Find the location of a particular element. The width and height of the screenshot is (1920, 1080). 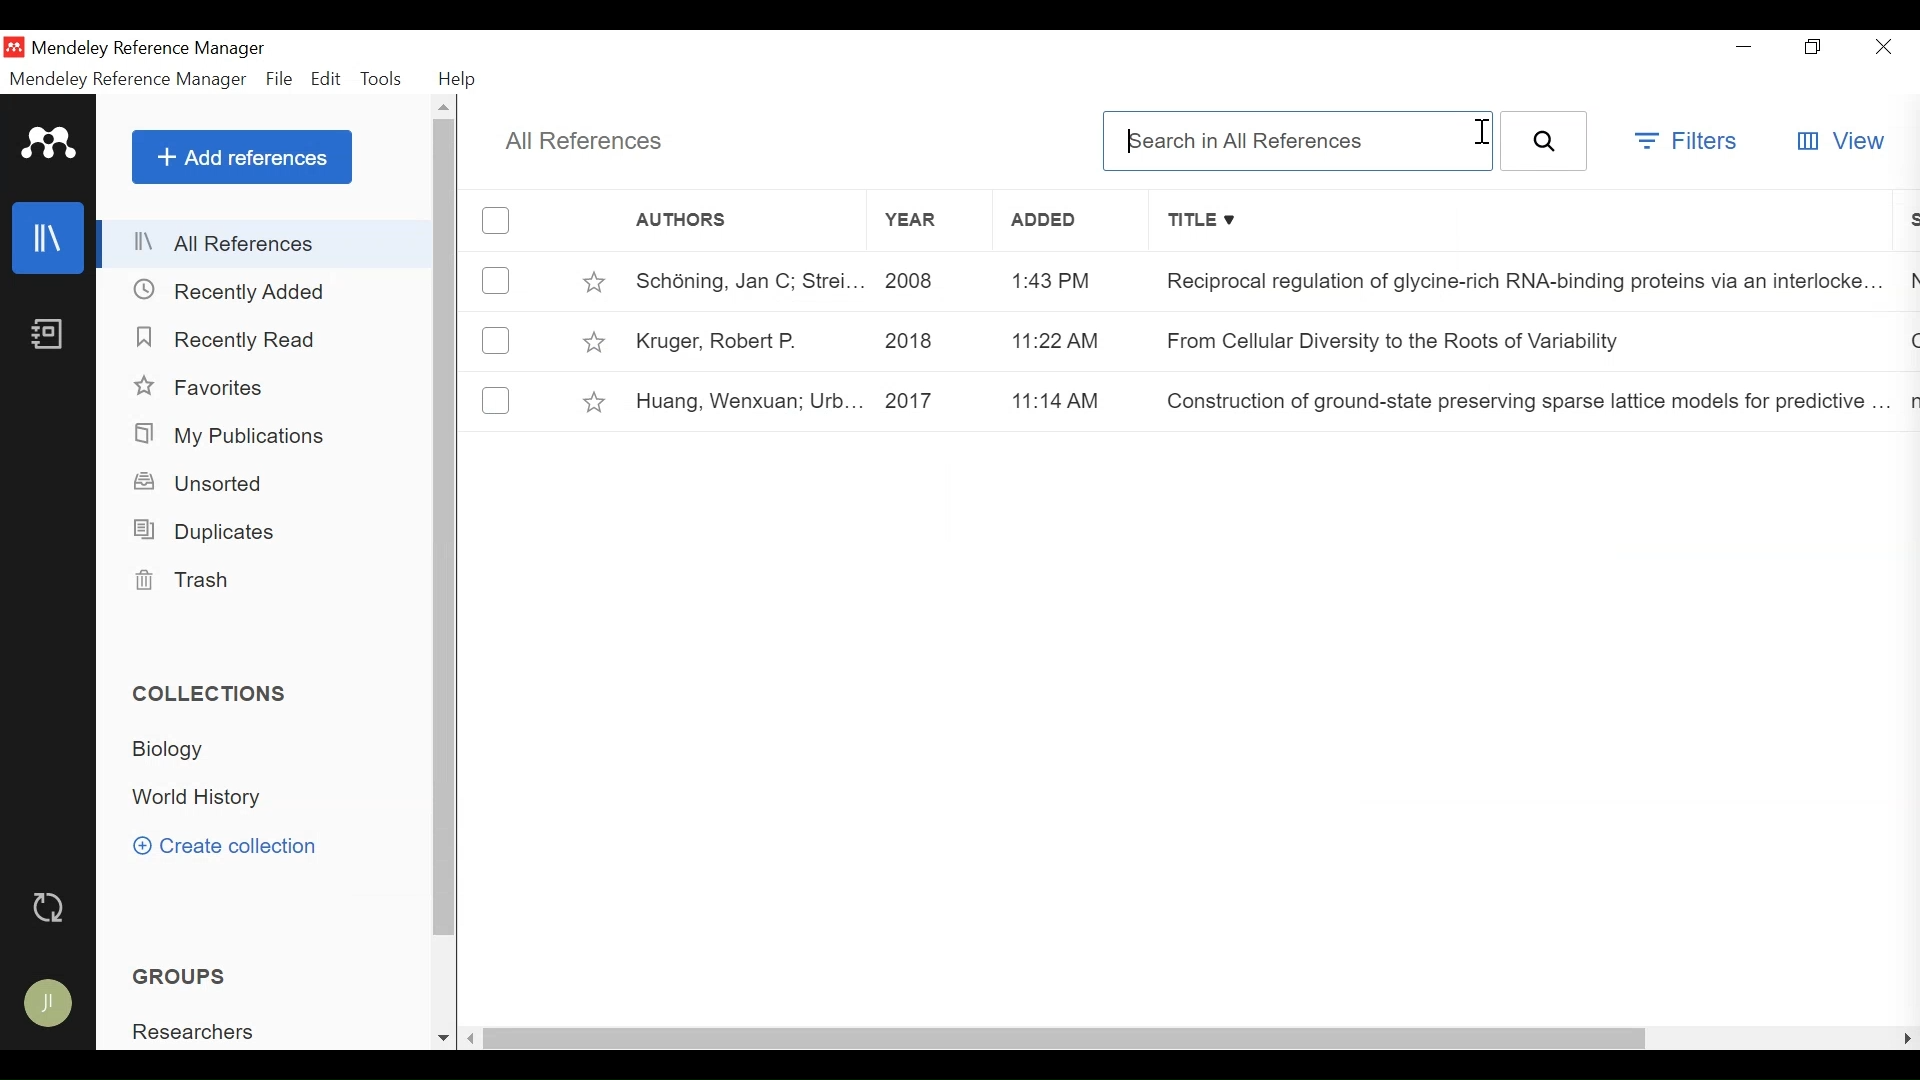

Mendeley Reference Manager is located at coordinates (153, 51).